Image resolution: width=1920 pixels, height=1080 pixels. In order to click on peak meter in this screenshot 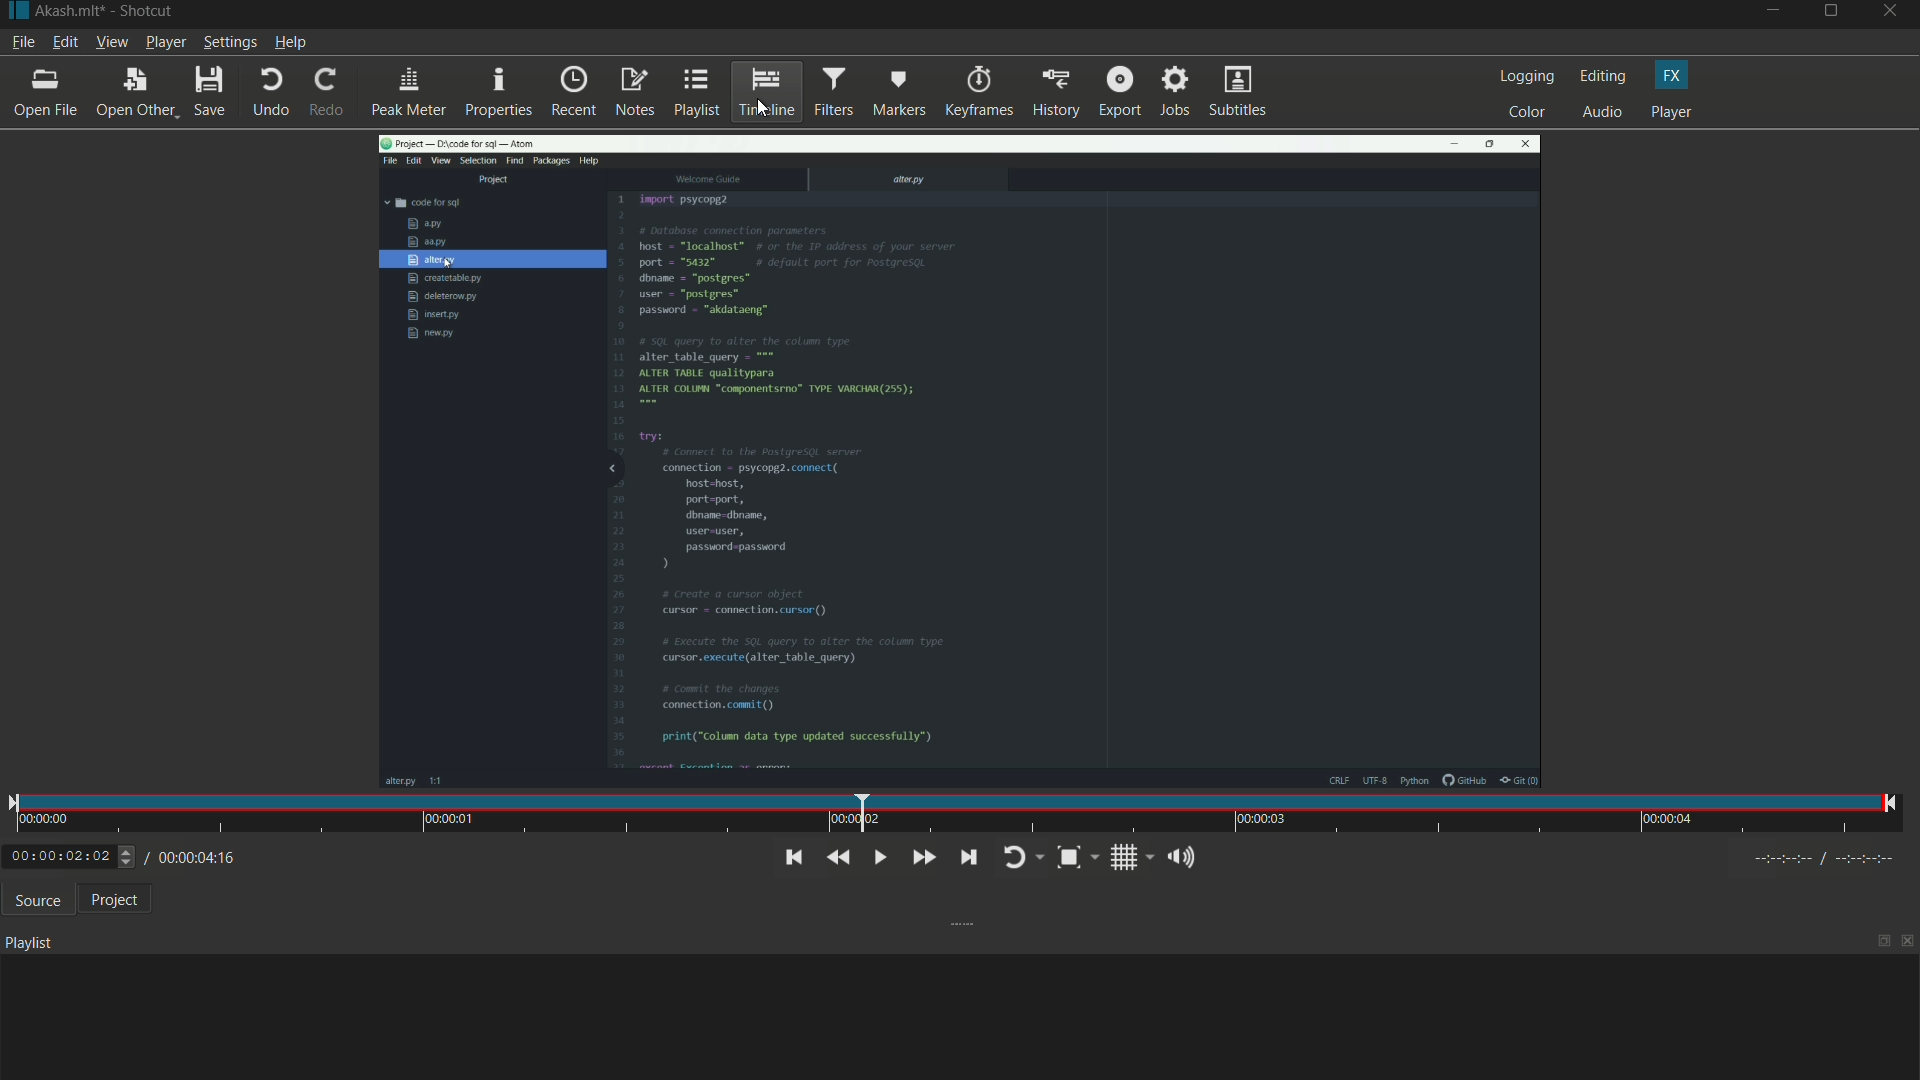, I will do `click(406, 92)`.